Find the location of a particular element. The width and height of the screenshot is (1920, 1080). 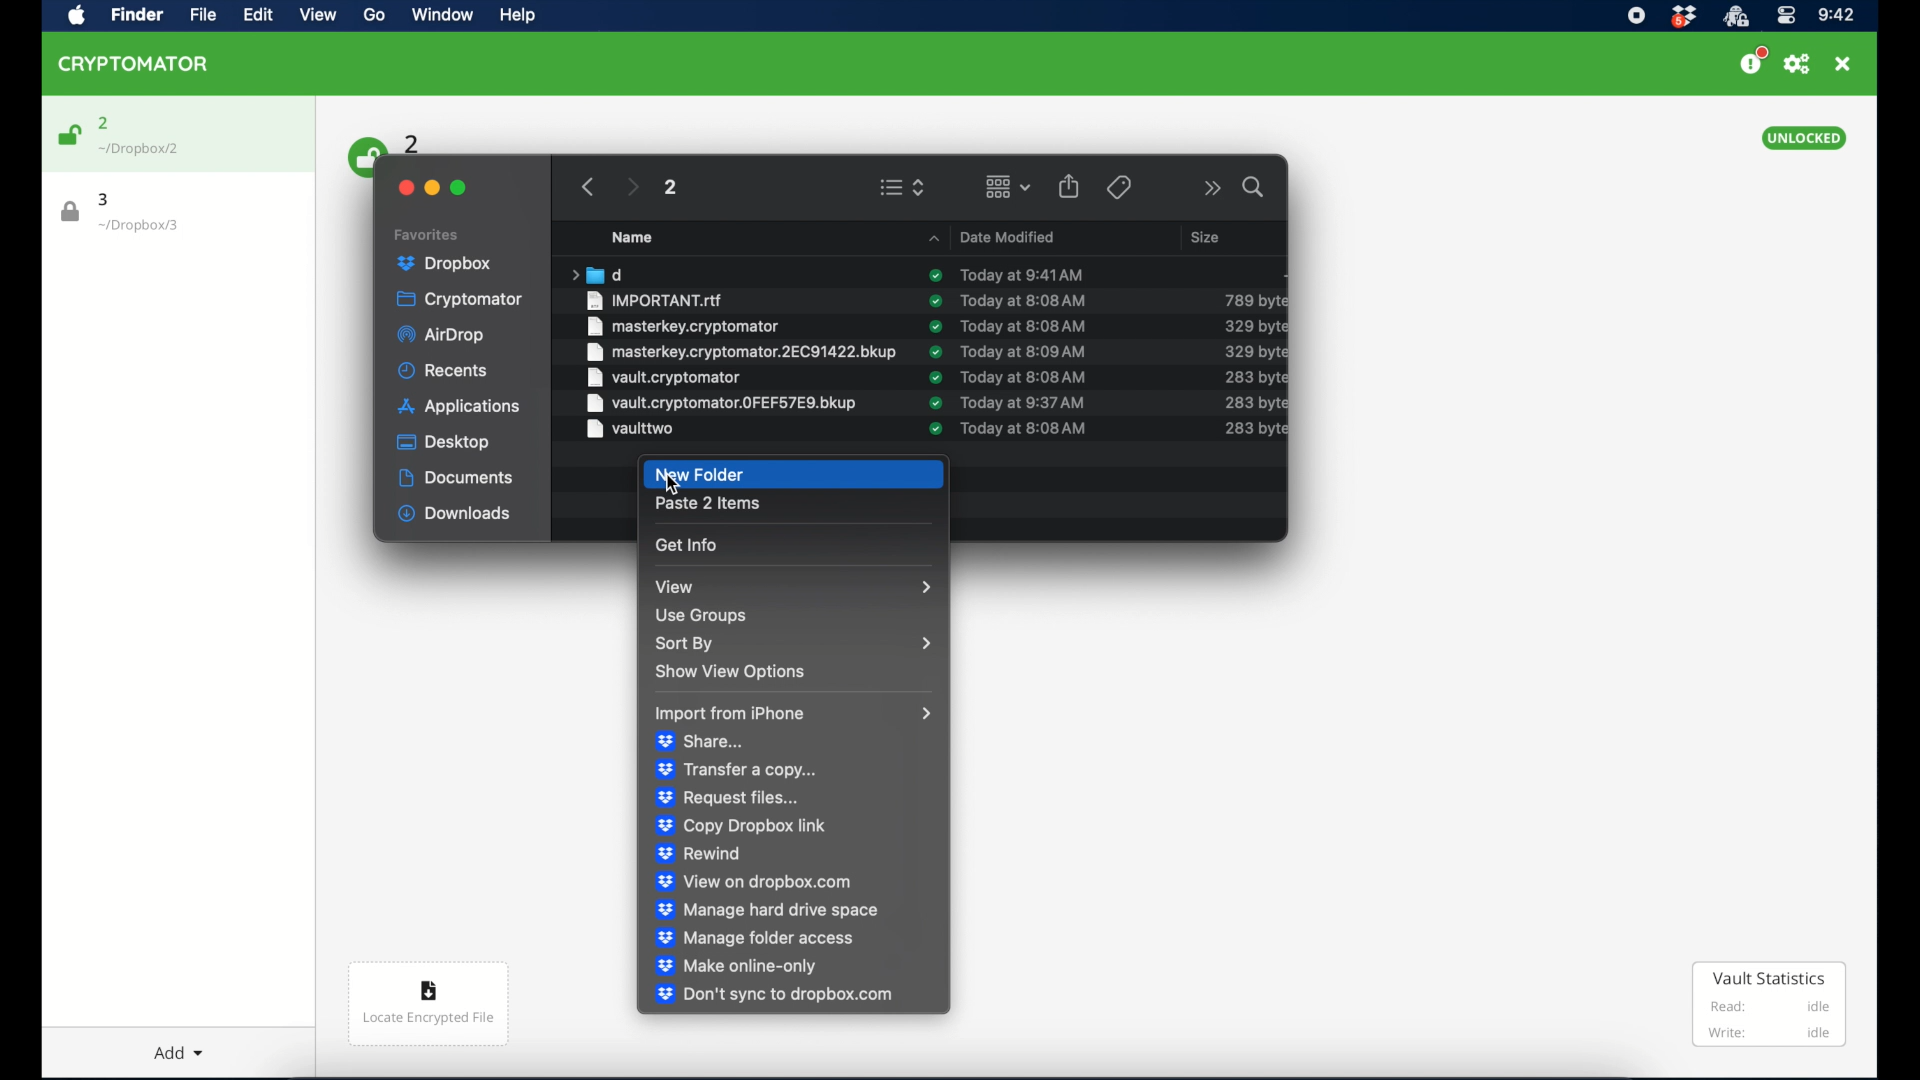

share is located at coordinates (703, 741).